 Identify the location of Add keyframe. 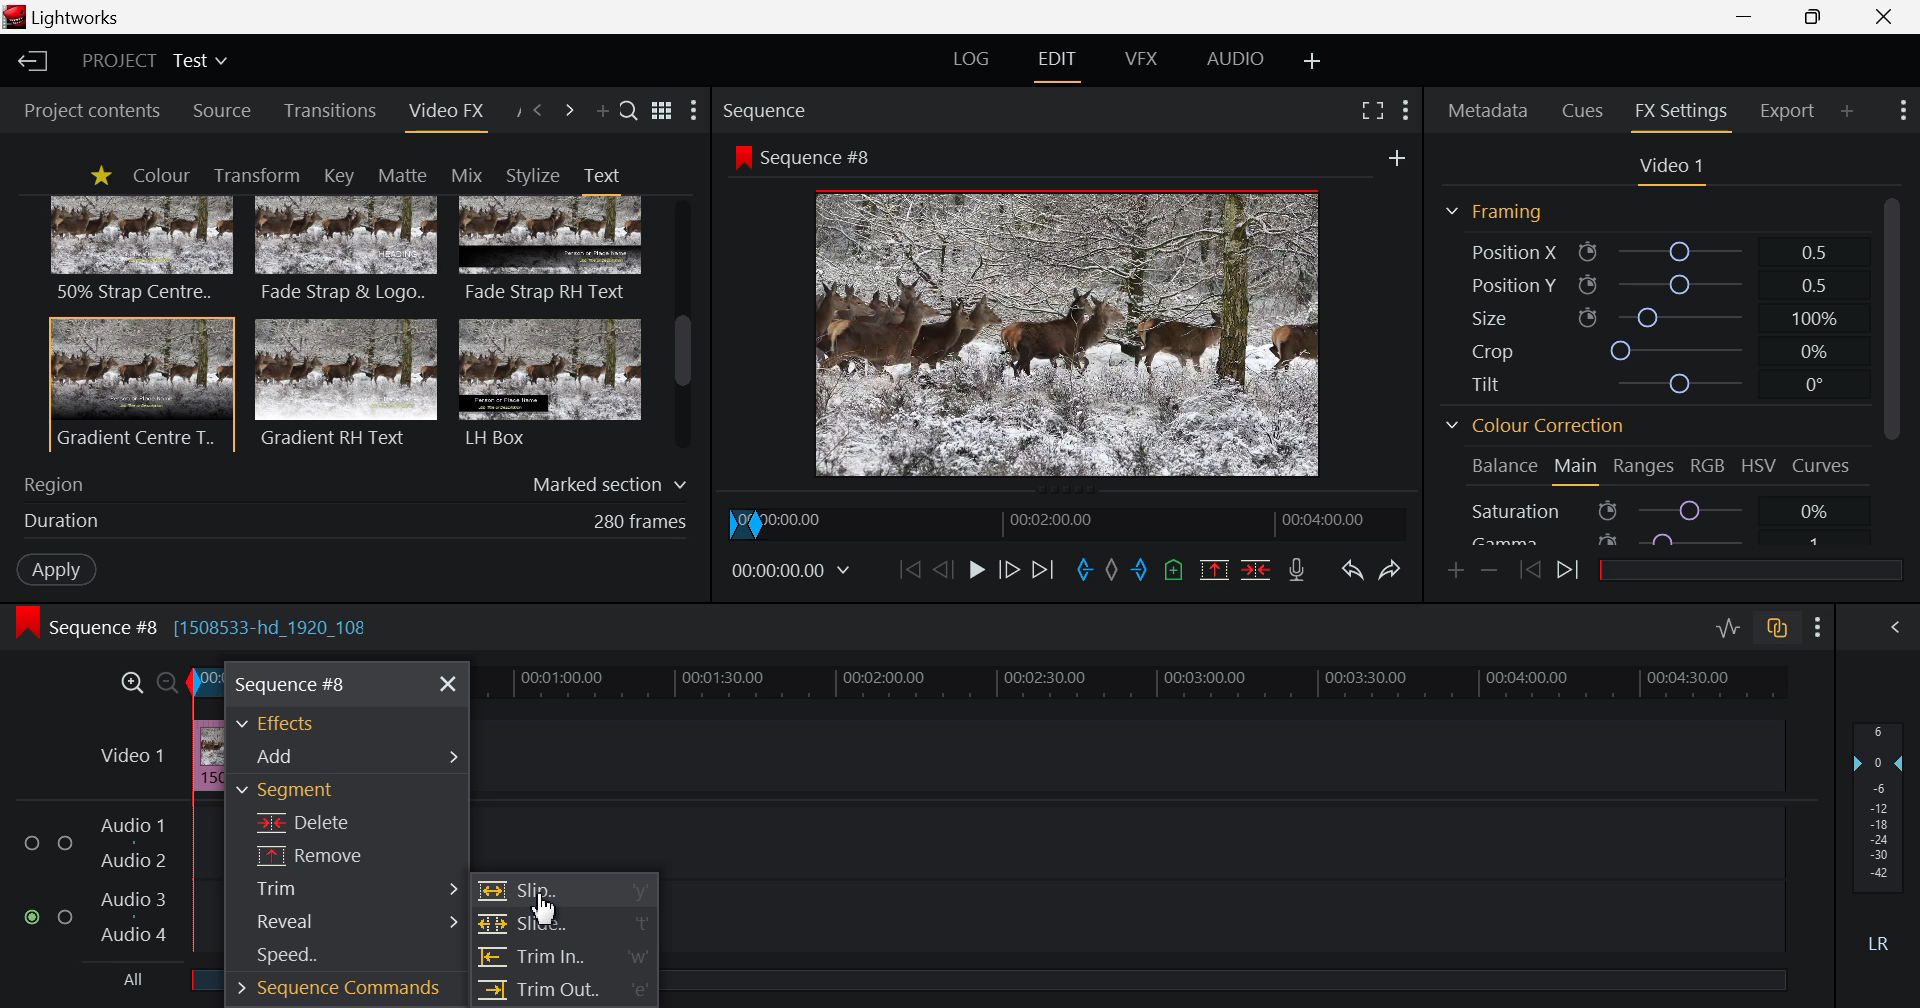
(1452, 569).